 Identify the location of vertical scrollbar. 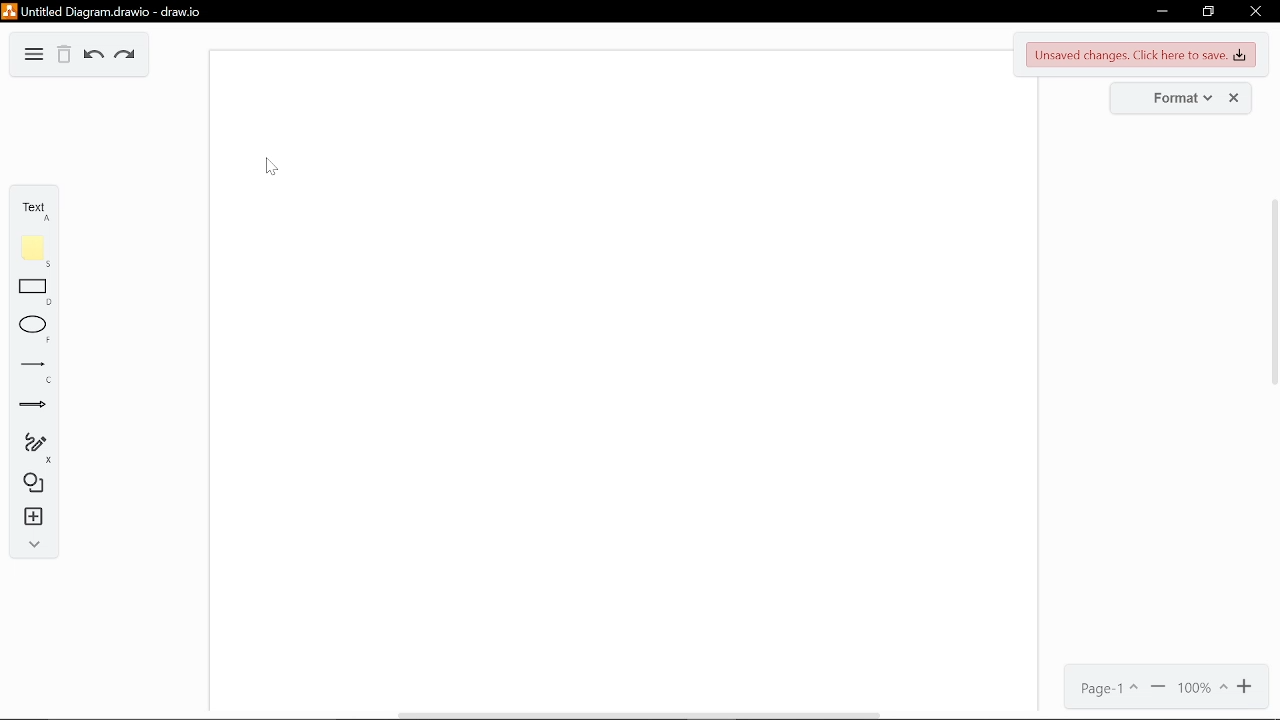
(1272, 294).